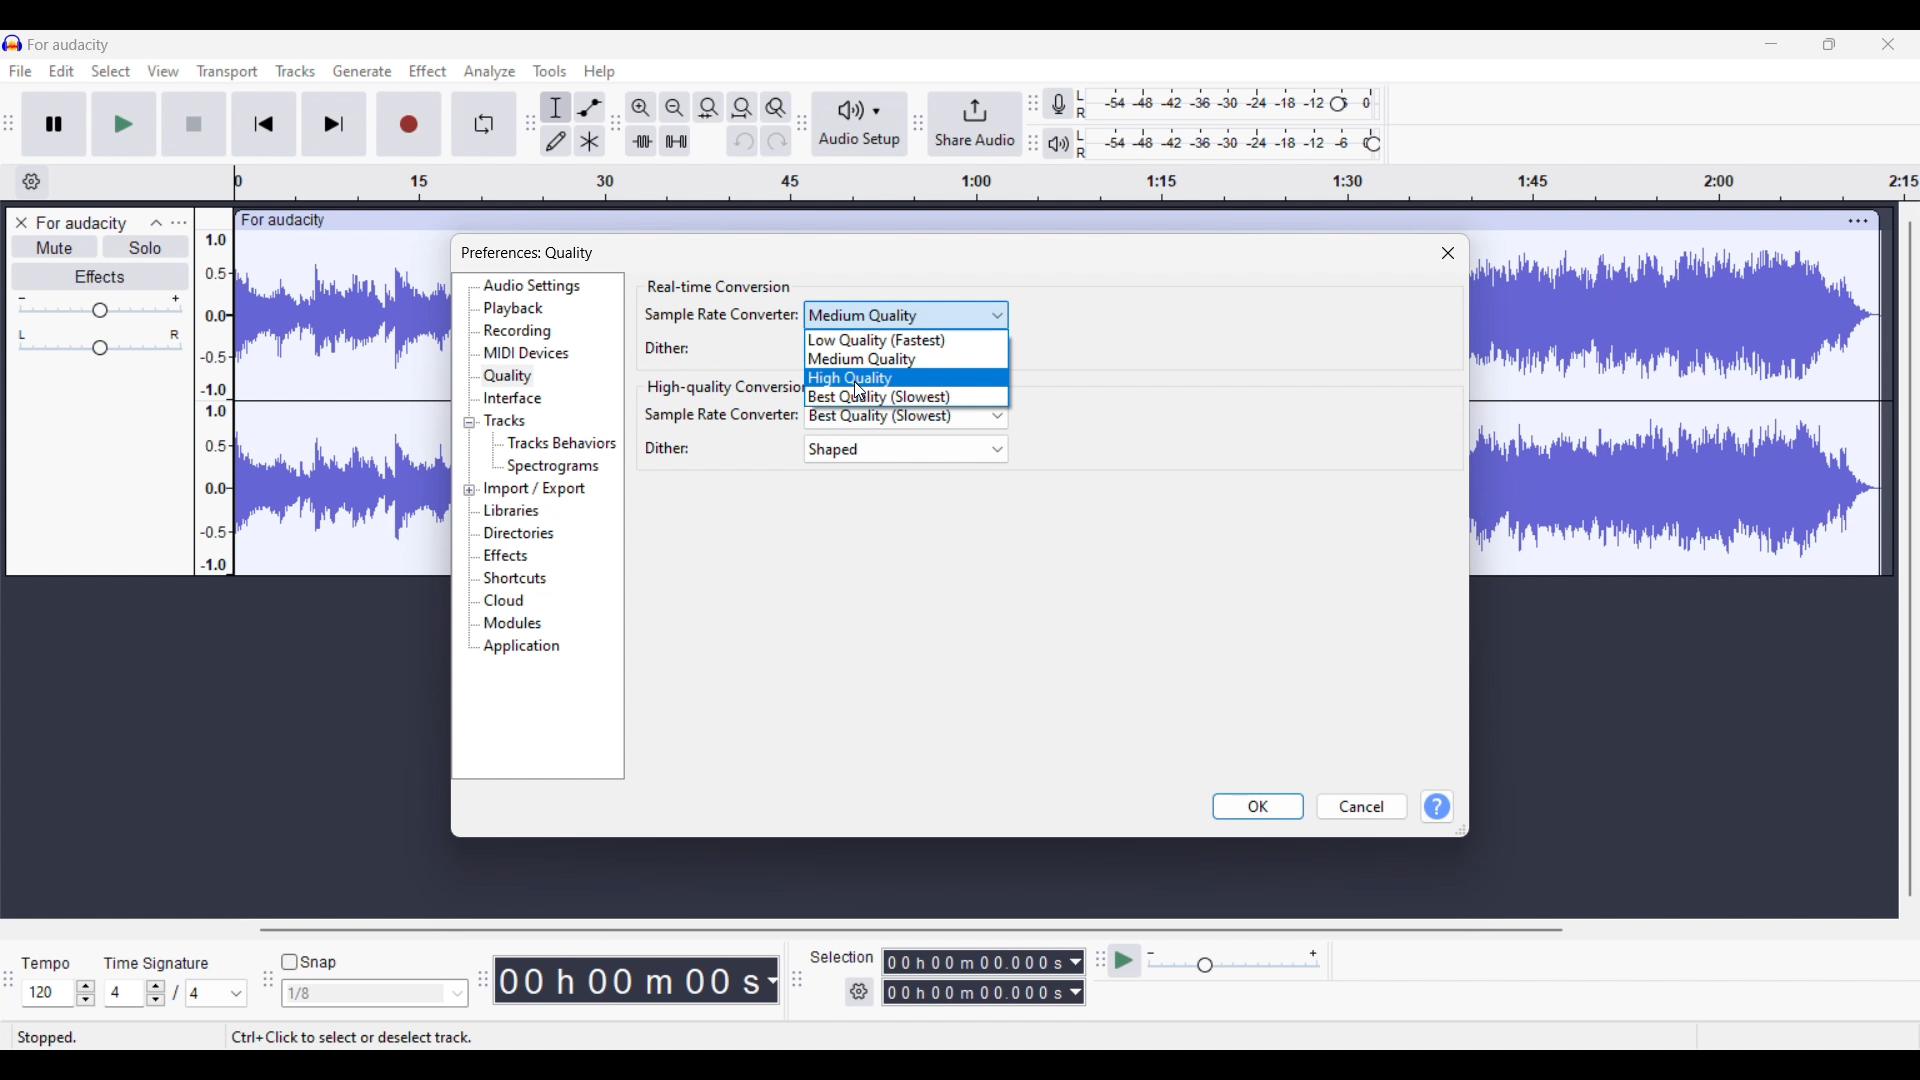 Image resolution: width=1920 pixels, height=1080 pixels. I want to click on Record/Record new track, so click(409, 124).